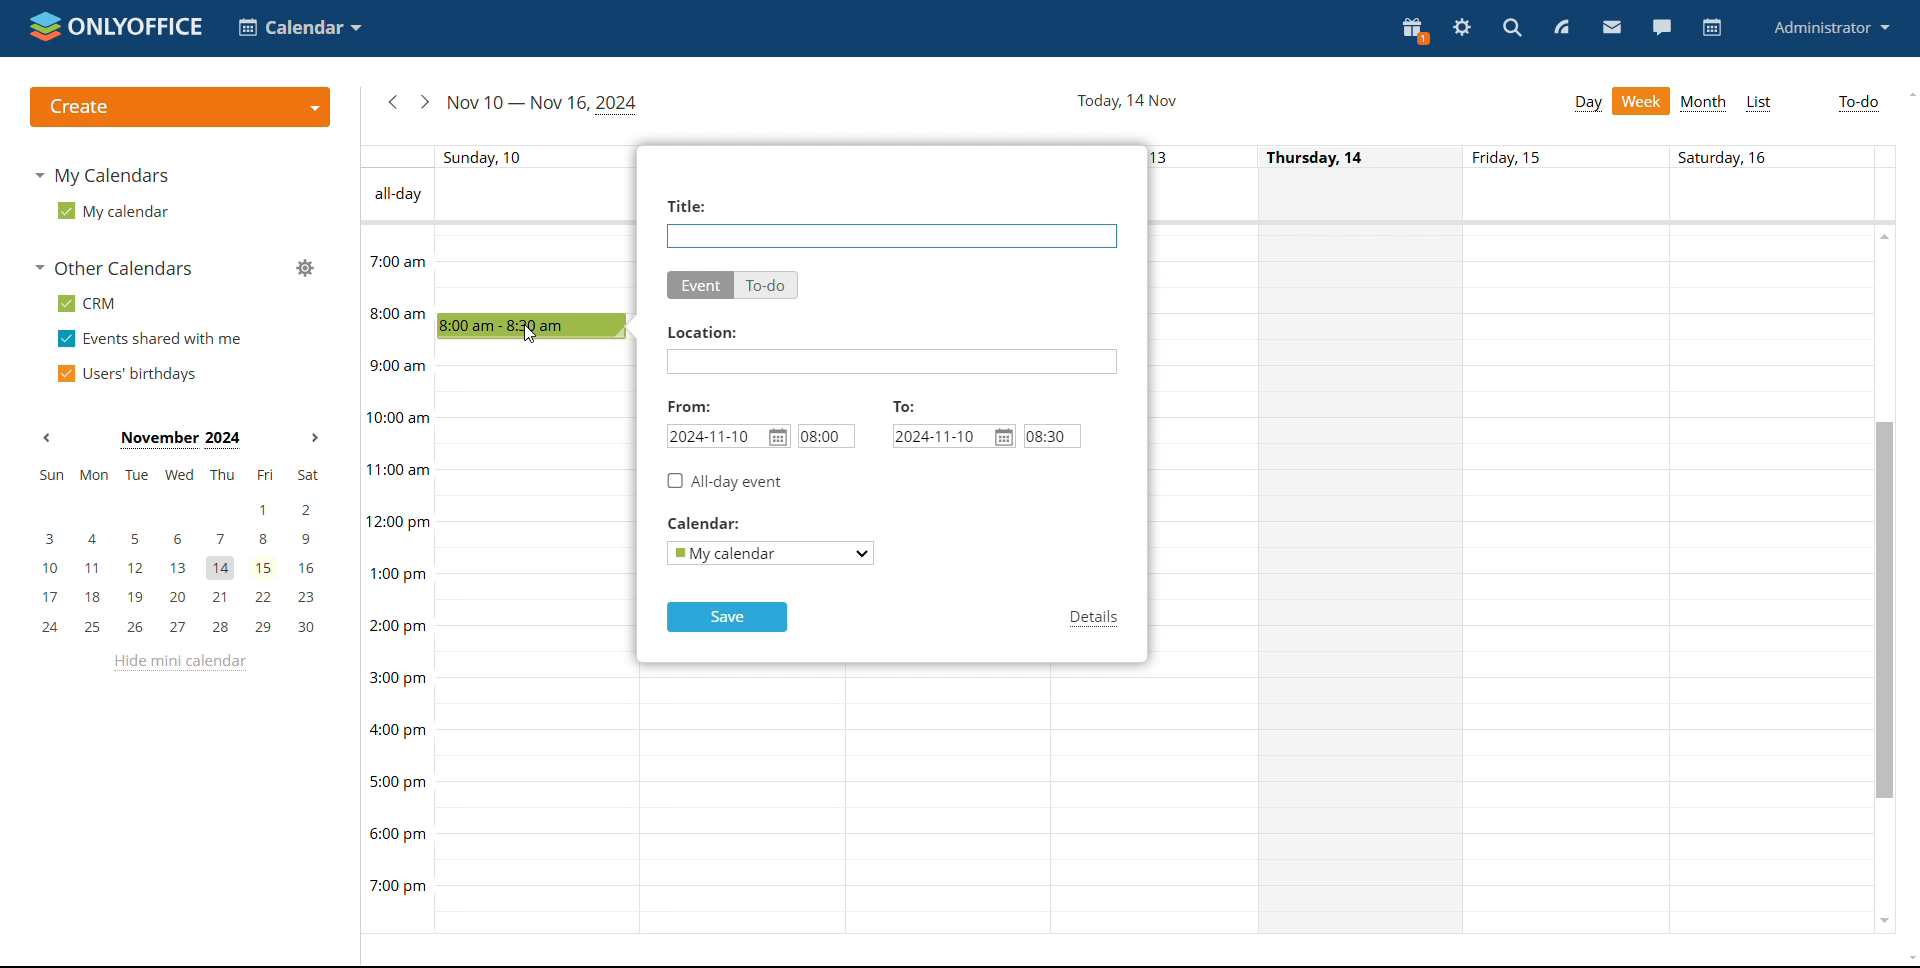 This screenshot has width=1920, height=968. What do you see at coordinates (1054, 436) in the screenshot?
I see `end time set` at bounding box center [1054, 436].